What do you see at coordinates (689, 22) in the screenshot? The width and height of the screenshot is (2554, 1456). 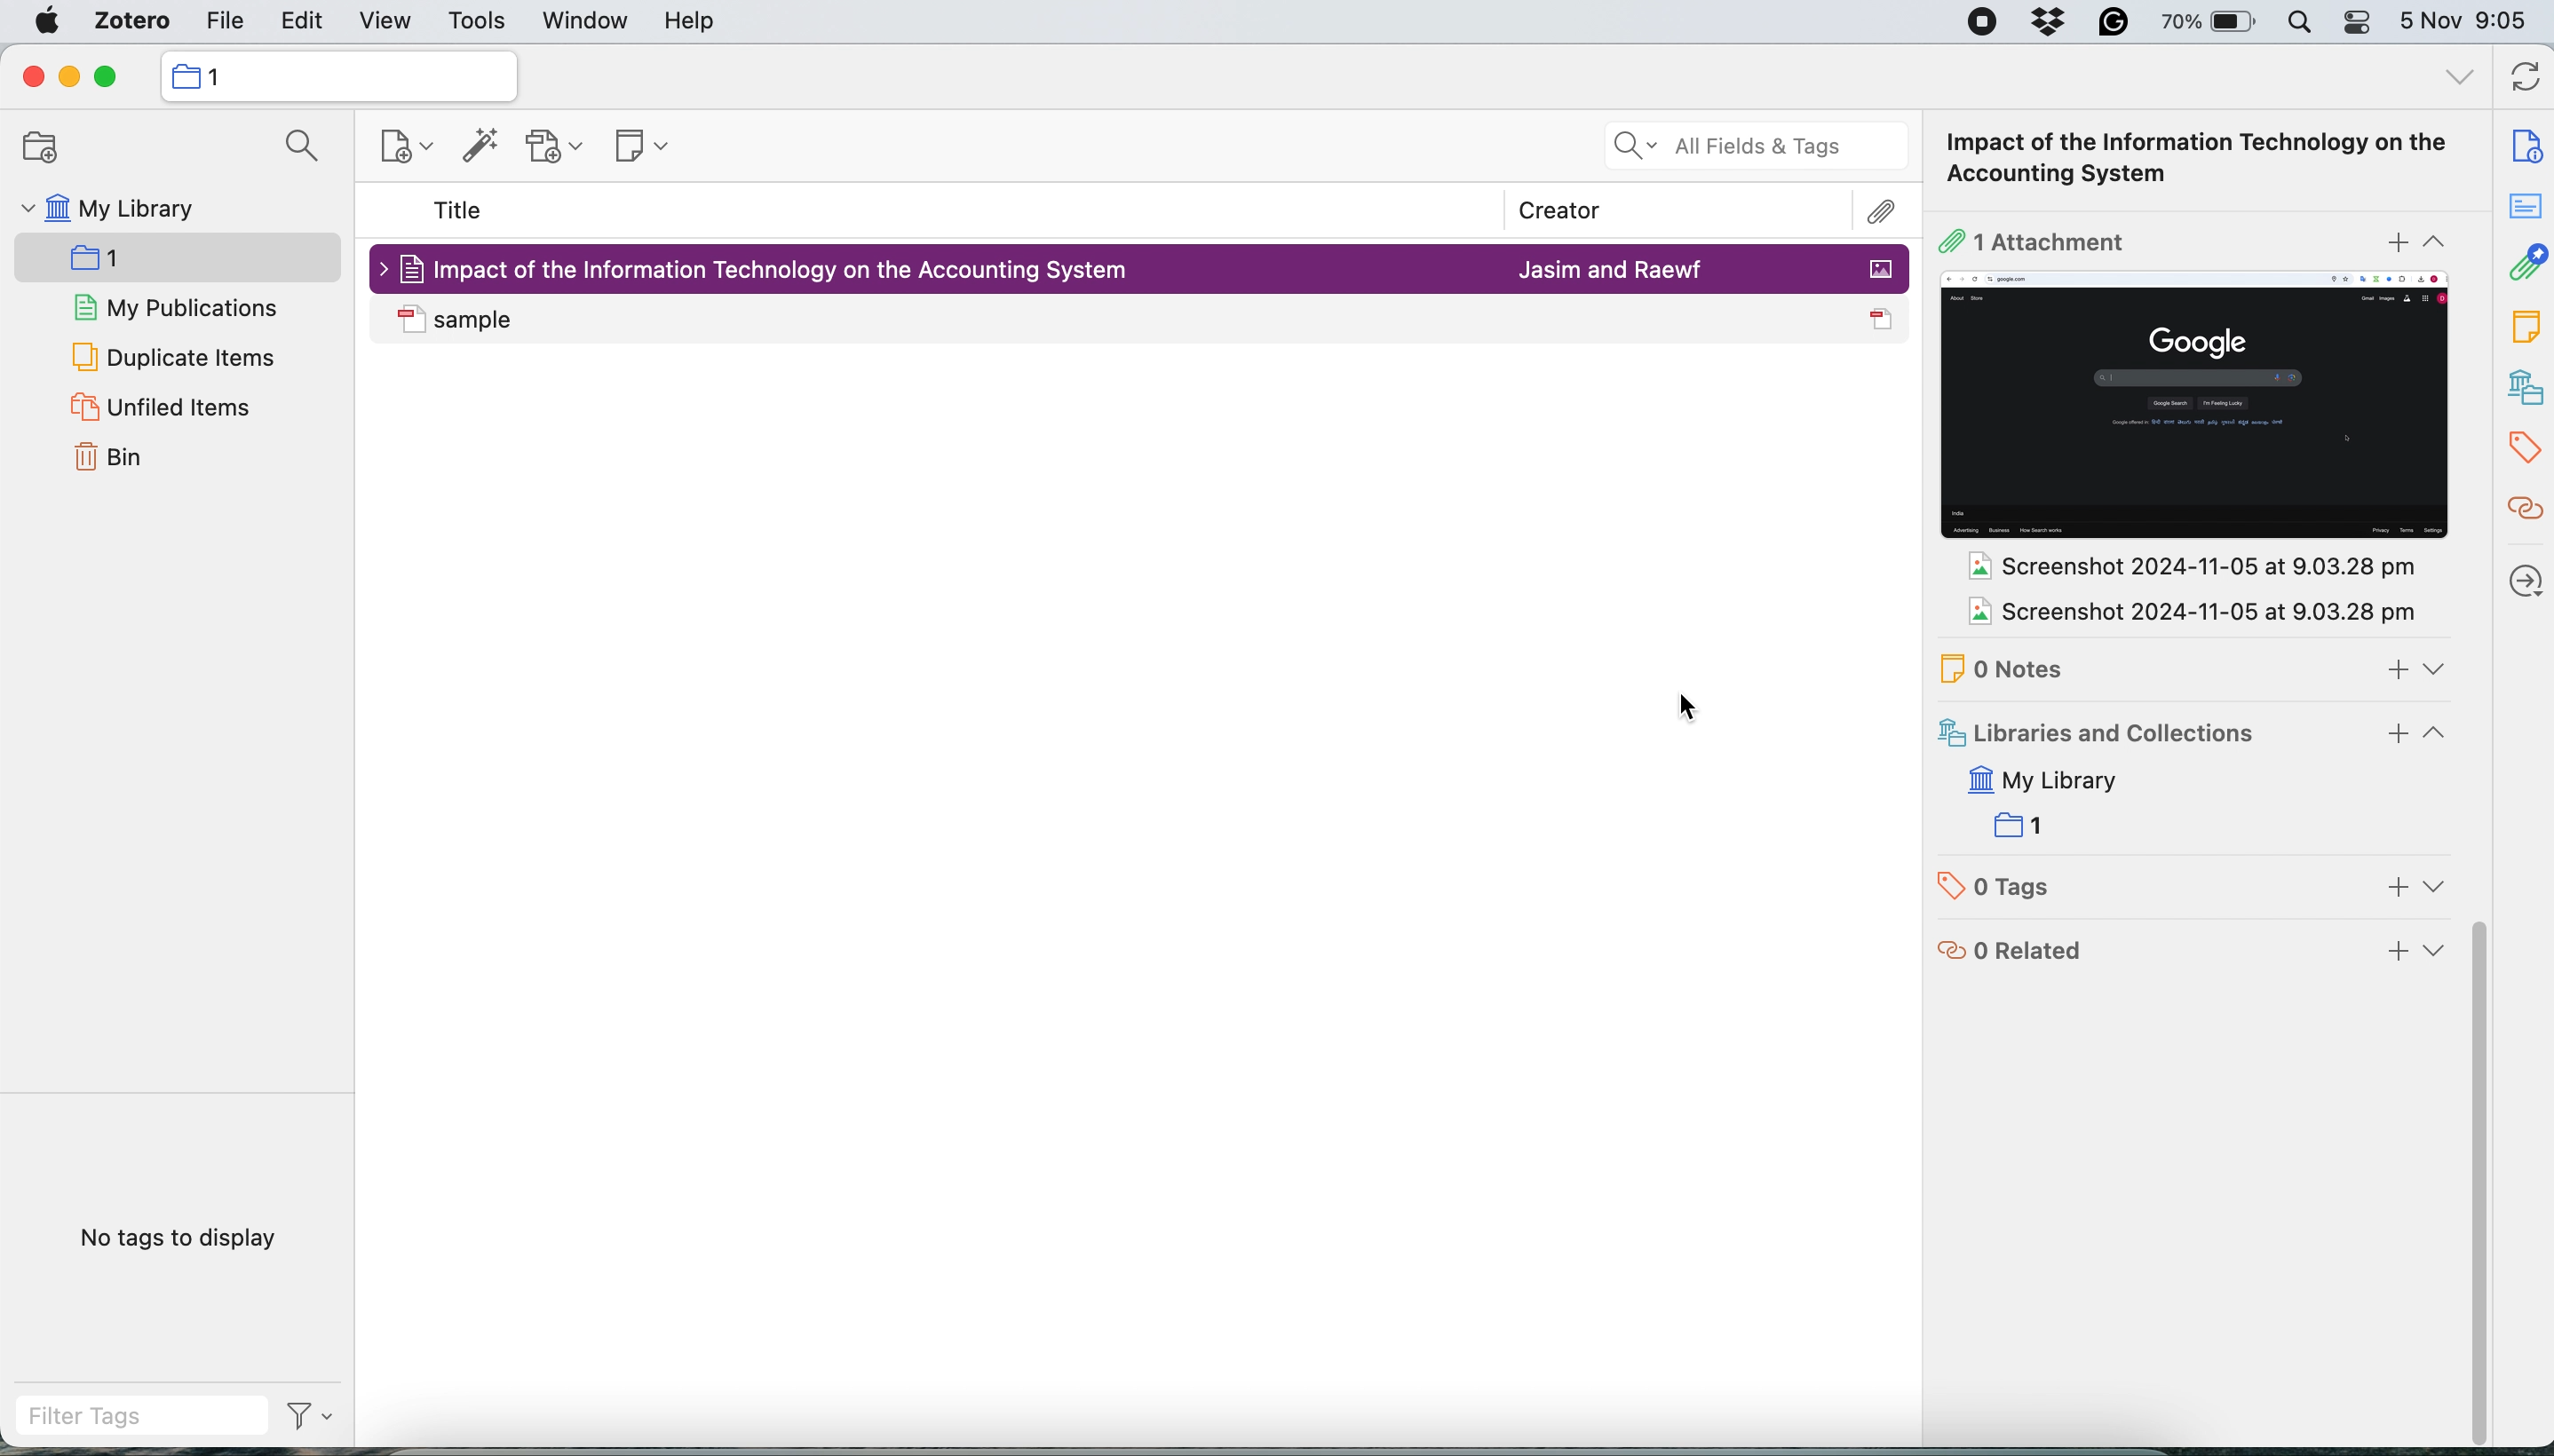 I see `help` at bounding box center [689, 22].